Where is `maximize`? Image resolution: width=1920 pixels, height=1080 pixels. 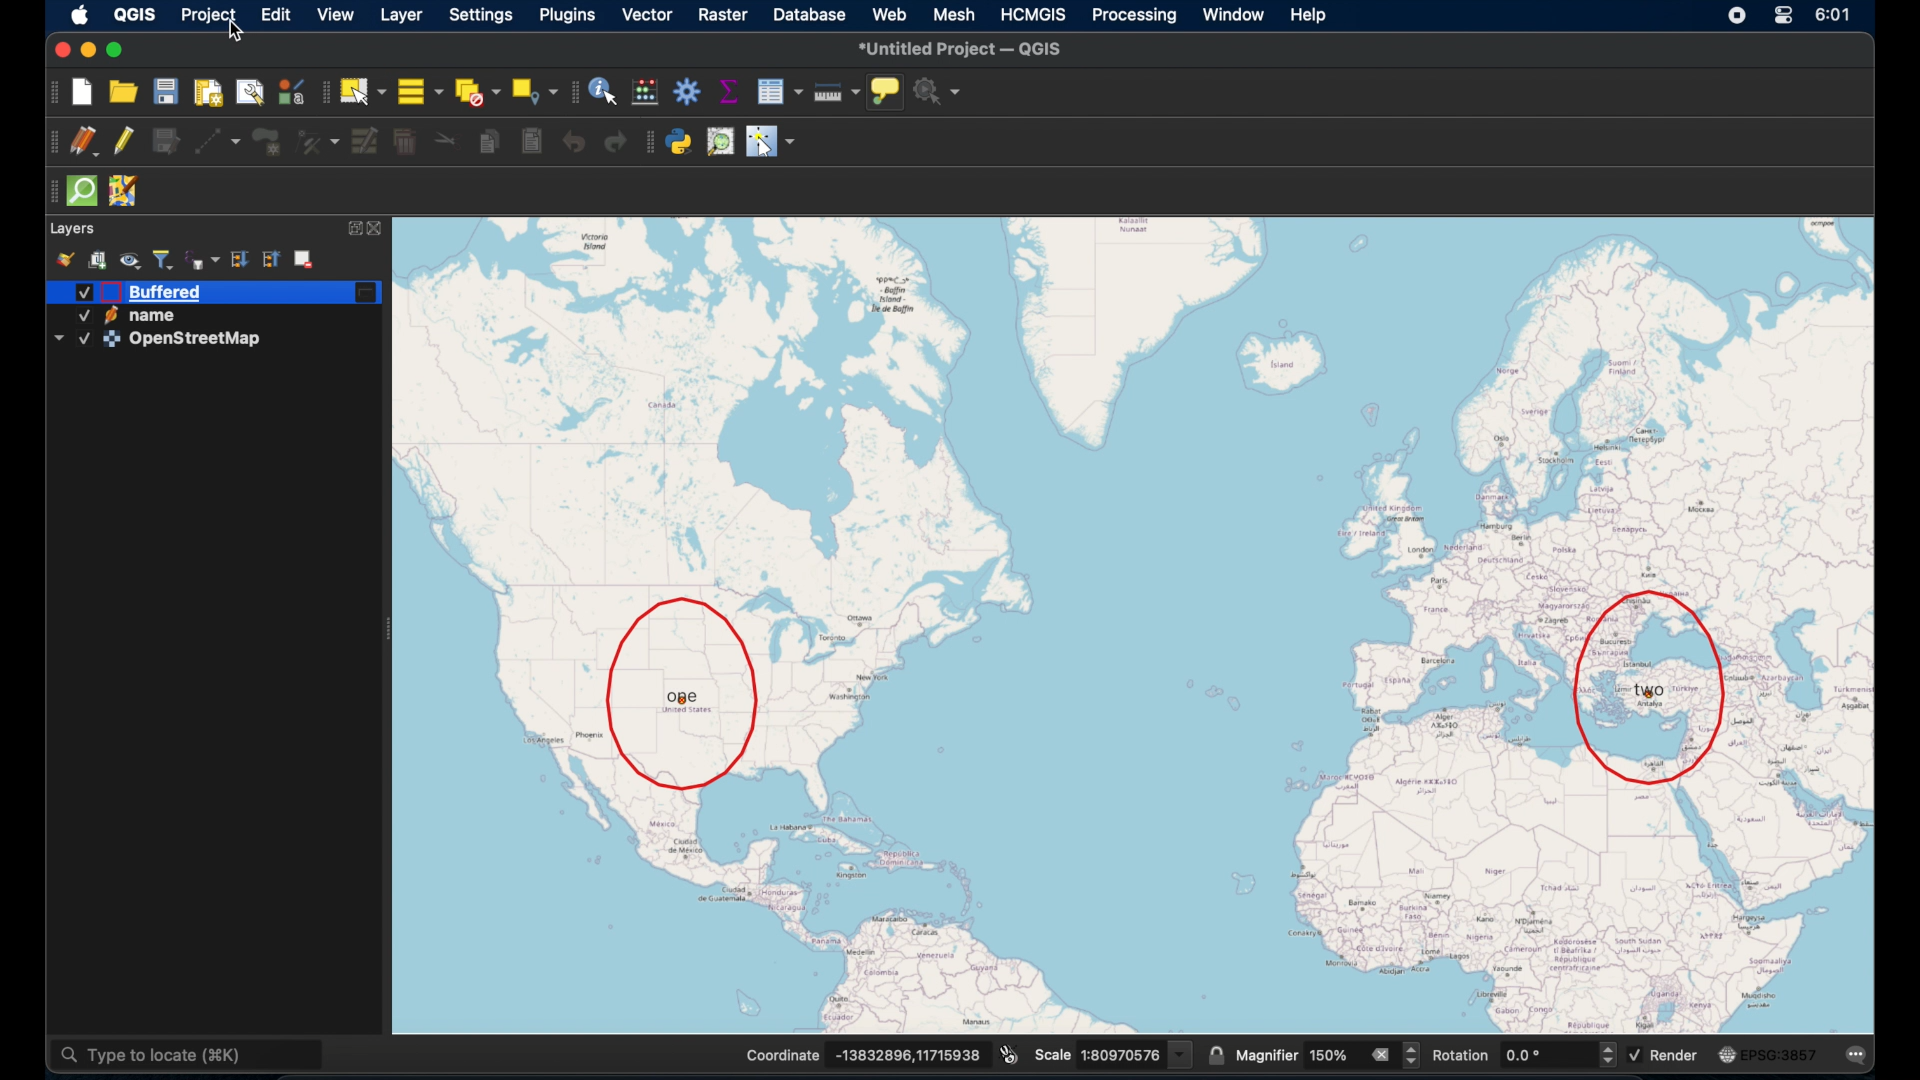 maximize is located at coordinates (117, 50).